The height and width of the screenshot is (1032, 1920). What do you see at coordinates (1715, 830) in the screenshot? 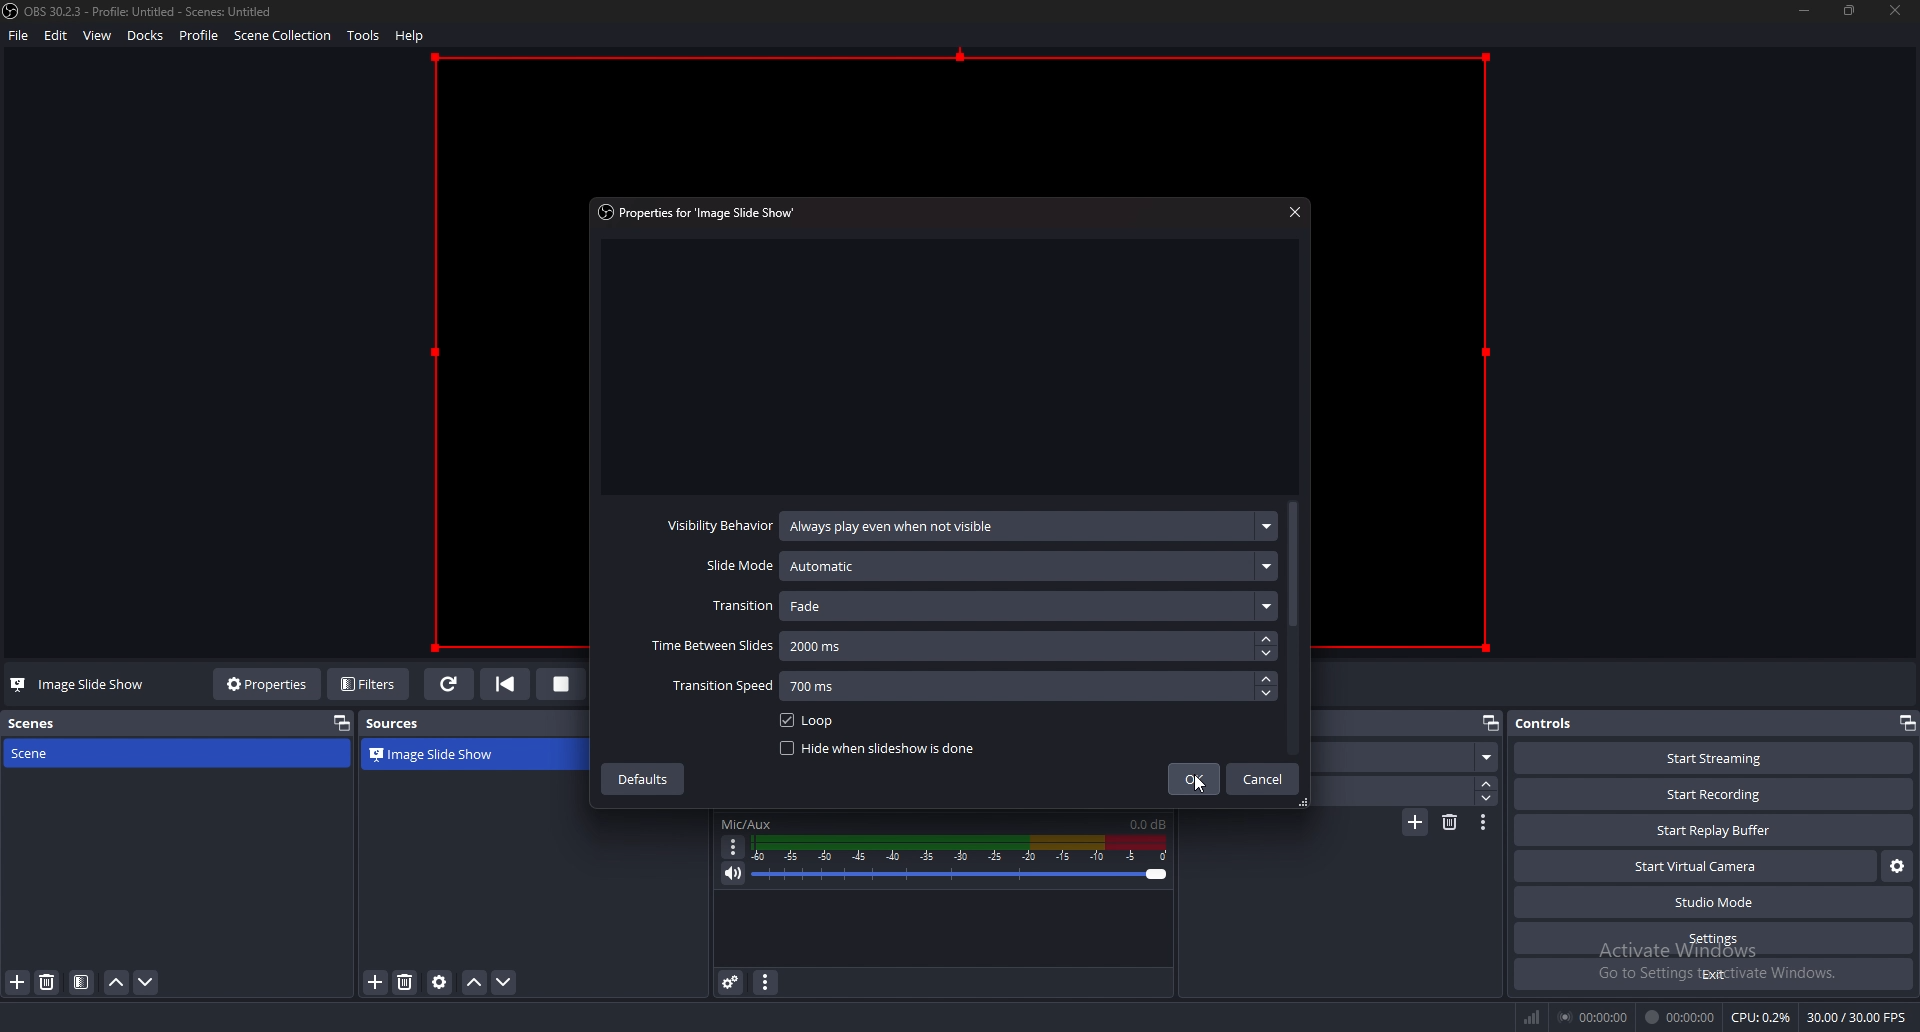
I see `start replay buffer` at bounding box center [1715, 830].